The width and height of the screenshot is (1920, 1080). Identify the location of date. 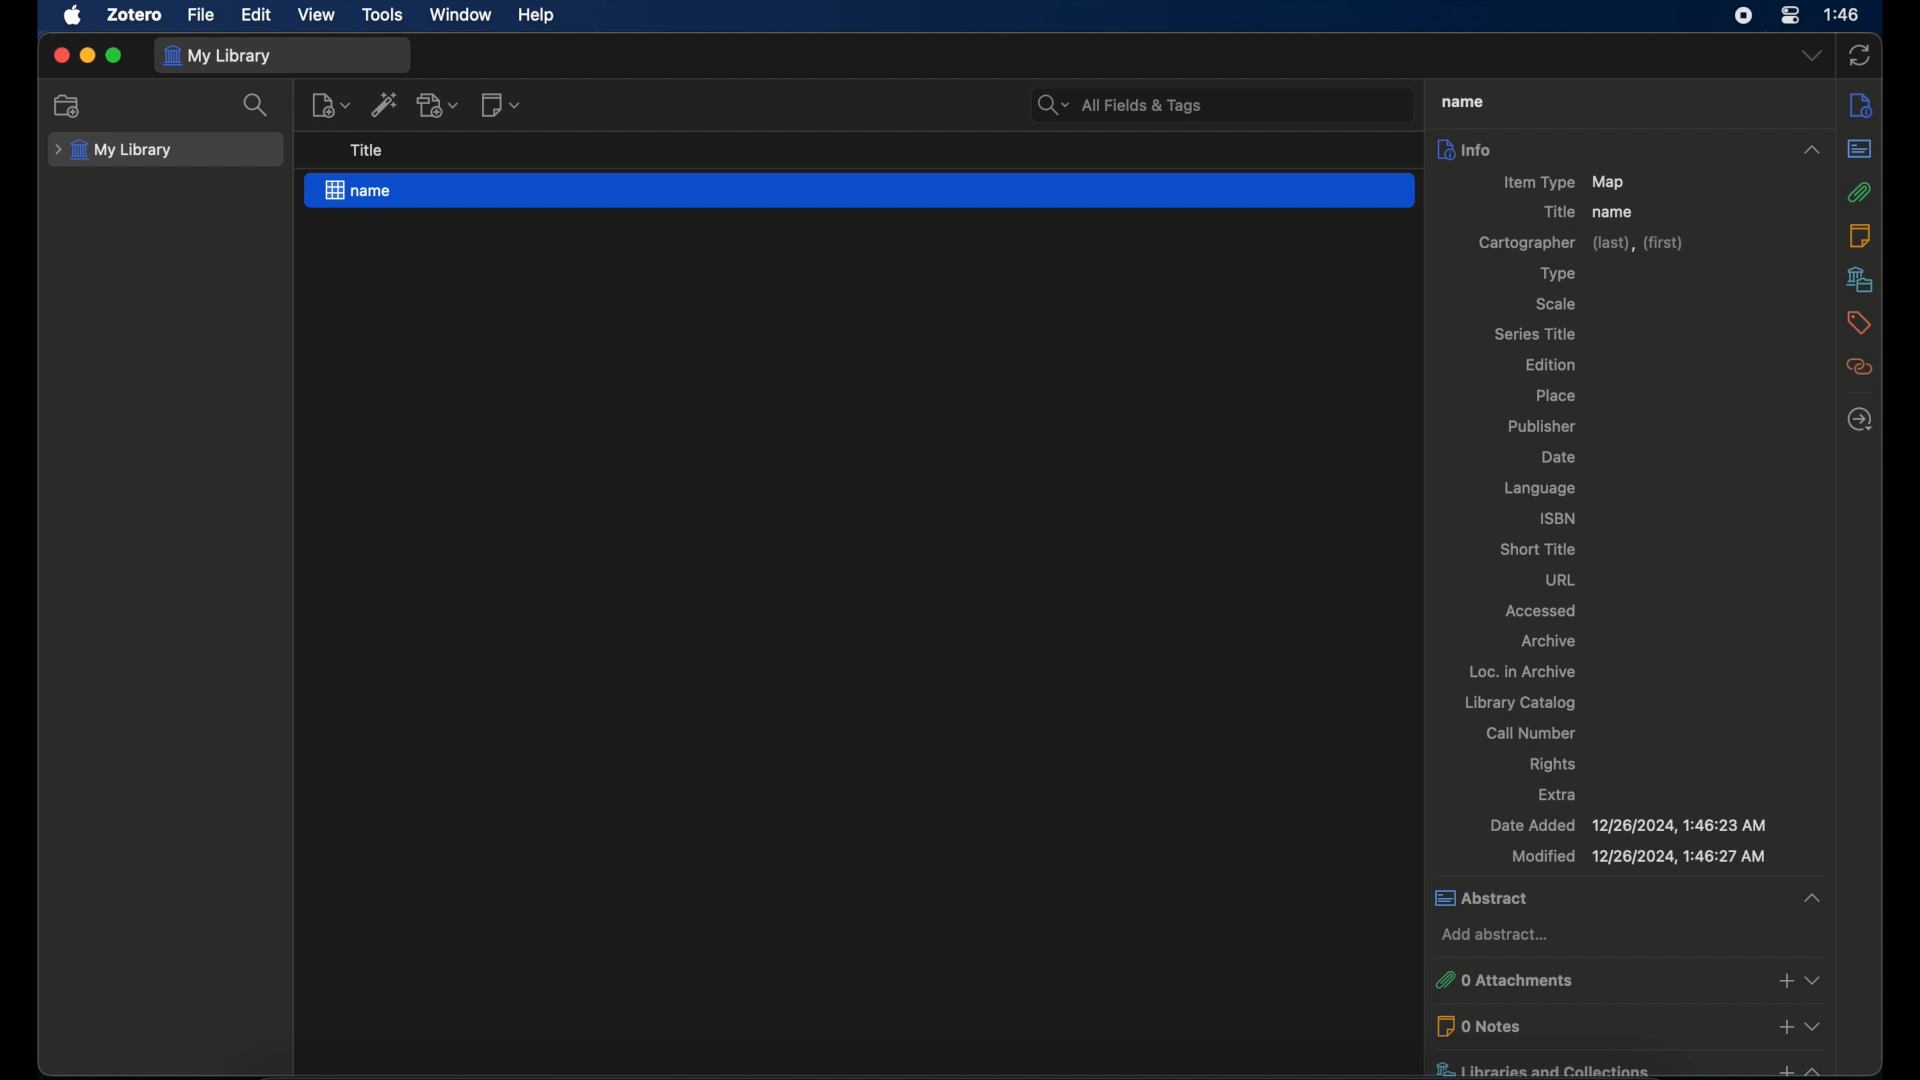
(1558, 458).